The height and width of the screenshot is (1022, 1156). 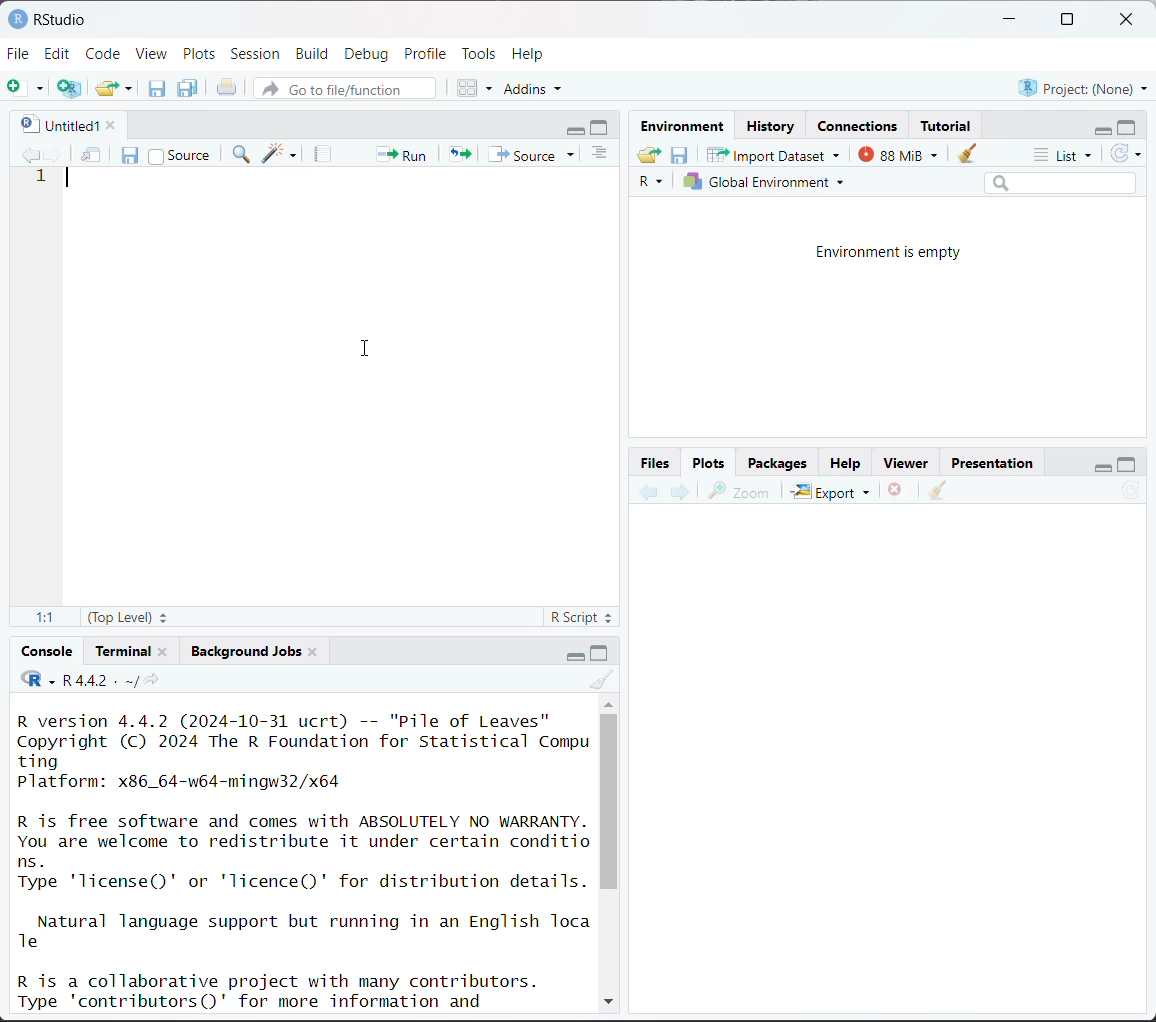 What do you see at coordinates (603, 155) in the screenshot?
I see `show document outline` at bounding box center [603, 155].